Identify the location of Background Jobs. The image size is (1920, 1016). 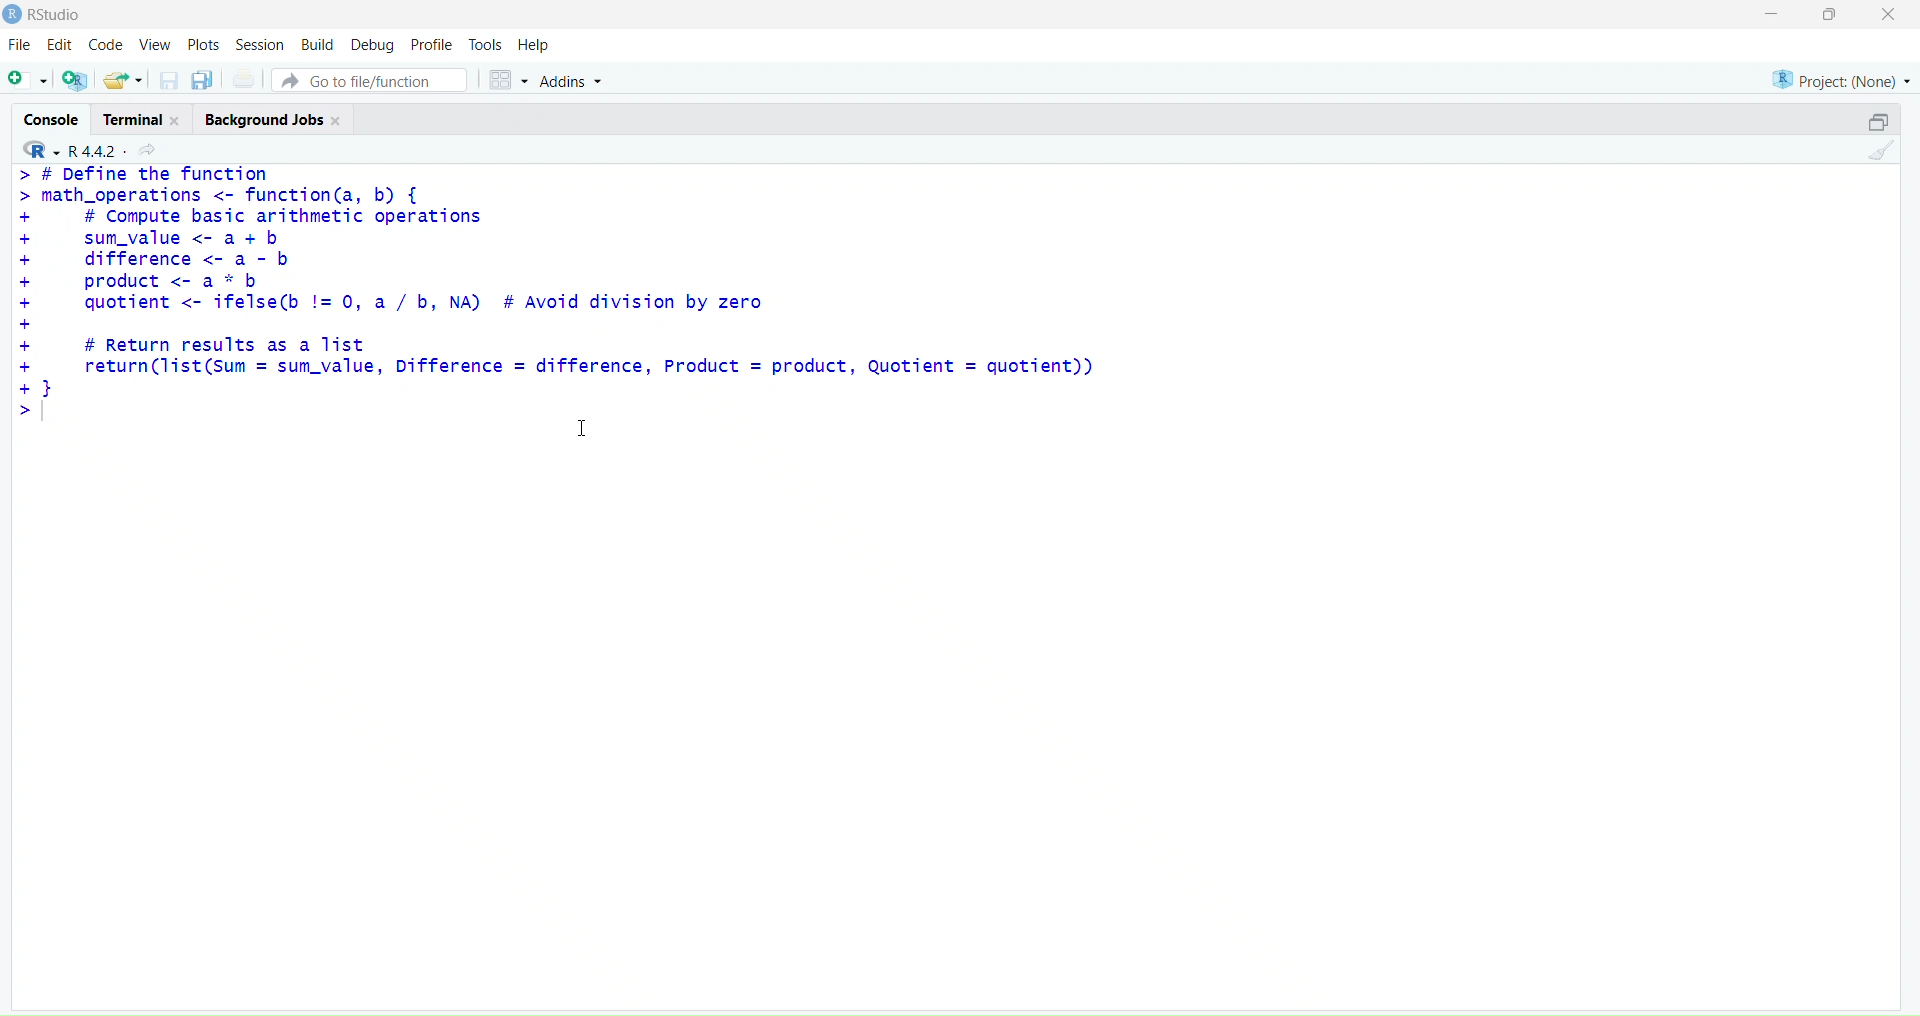
(274, 120).